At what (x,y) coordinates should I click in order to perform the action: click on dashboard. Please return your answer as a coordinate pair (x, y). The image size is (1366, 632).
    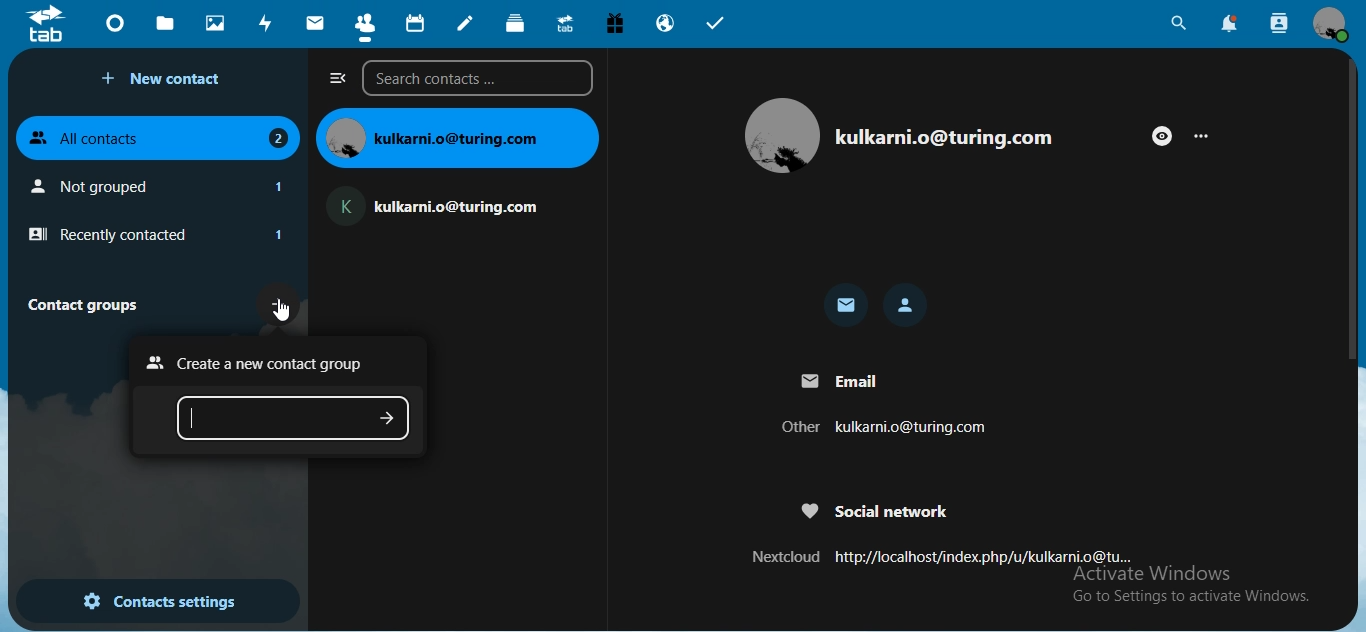
    Looking at the image, I should click on (118, 28).